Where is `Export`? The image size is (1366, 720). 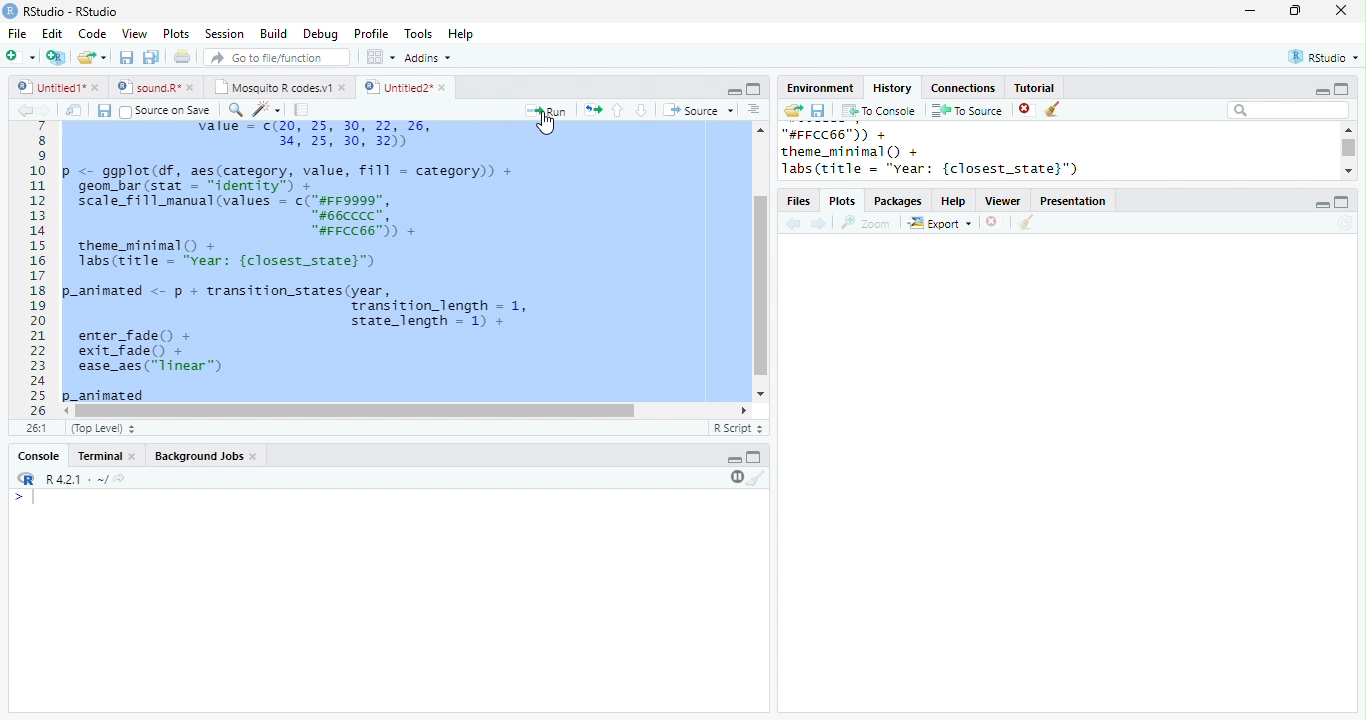 Export is located at coordinates (939, 222).